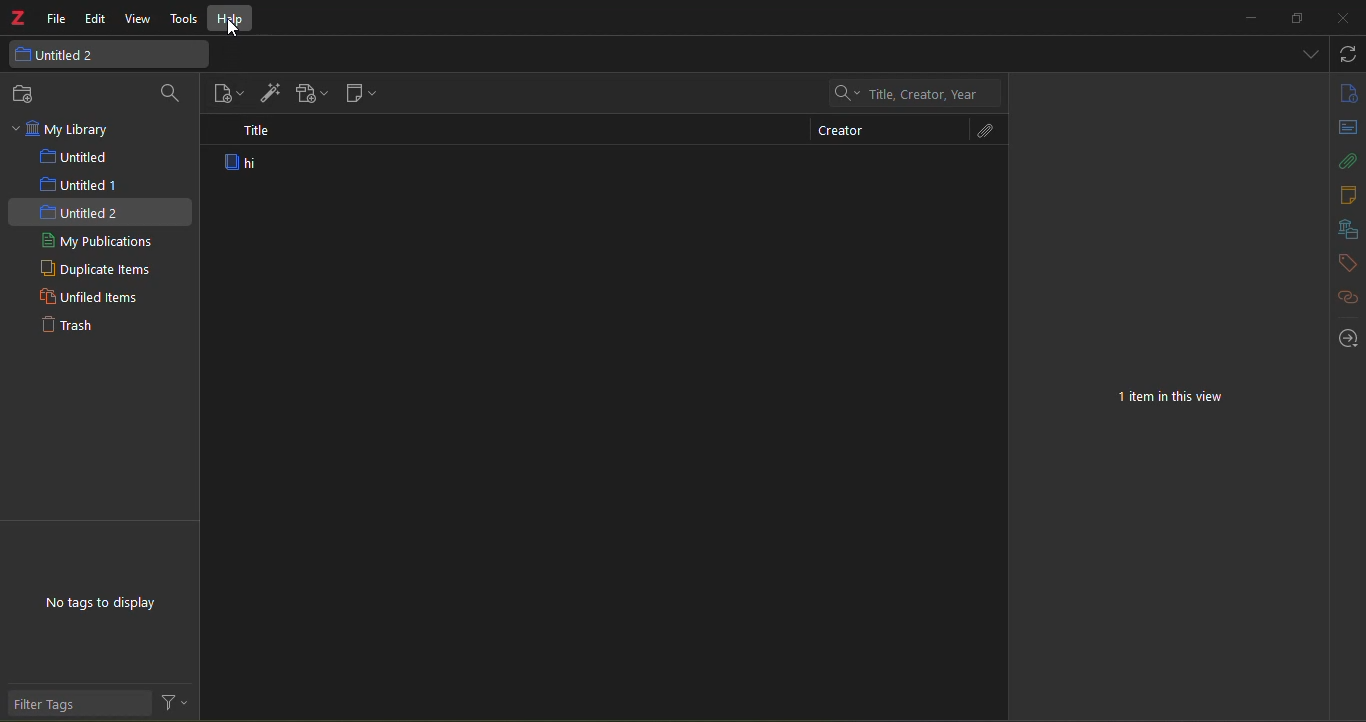  Describe the element at coordinates (1347, 196) in the screenshot. I see `notes` at that location.